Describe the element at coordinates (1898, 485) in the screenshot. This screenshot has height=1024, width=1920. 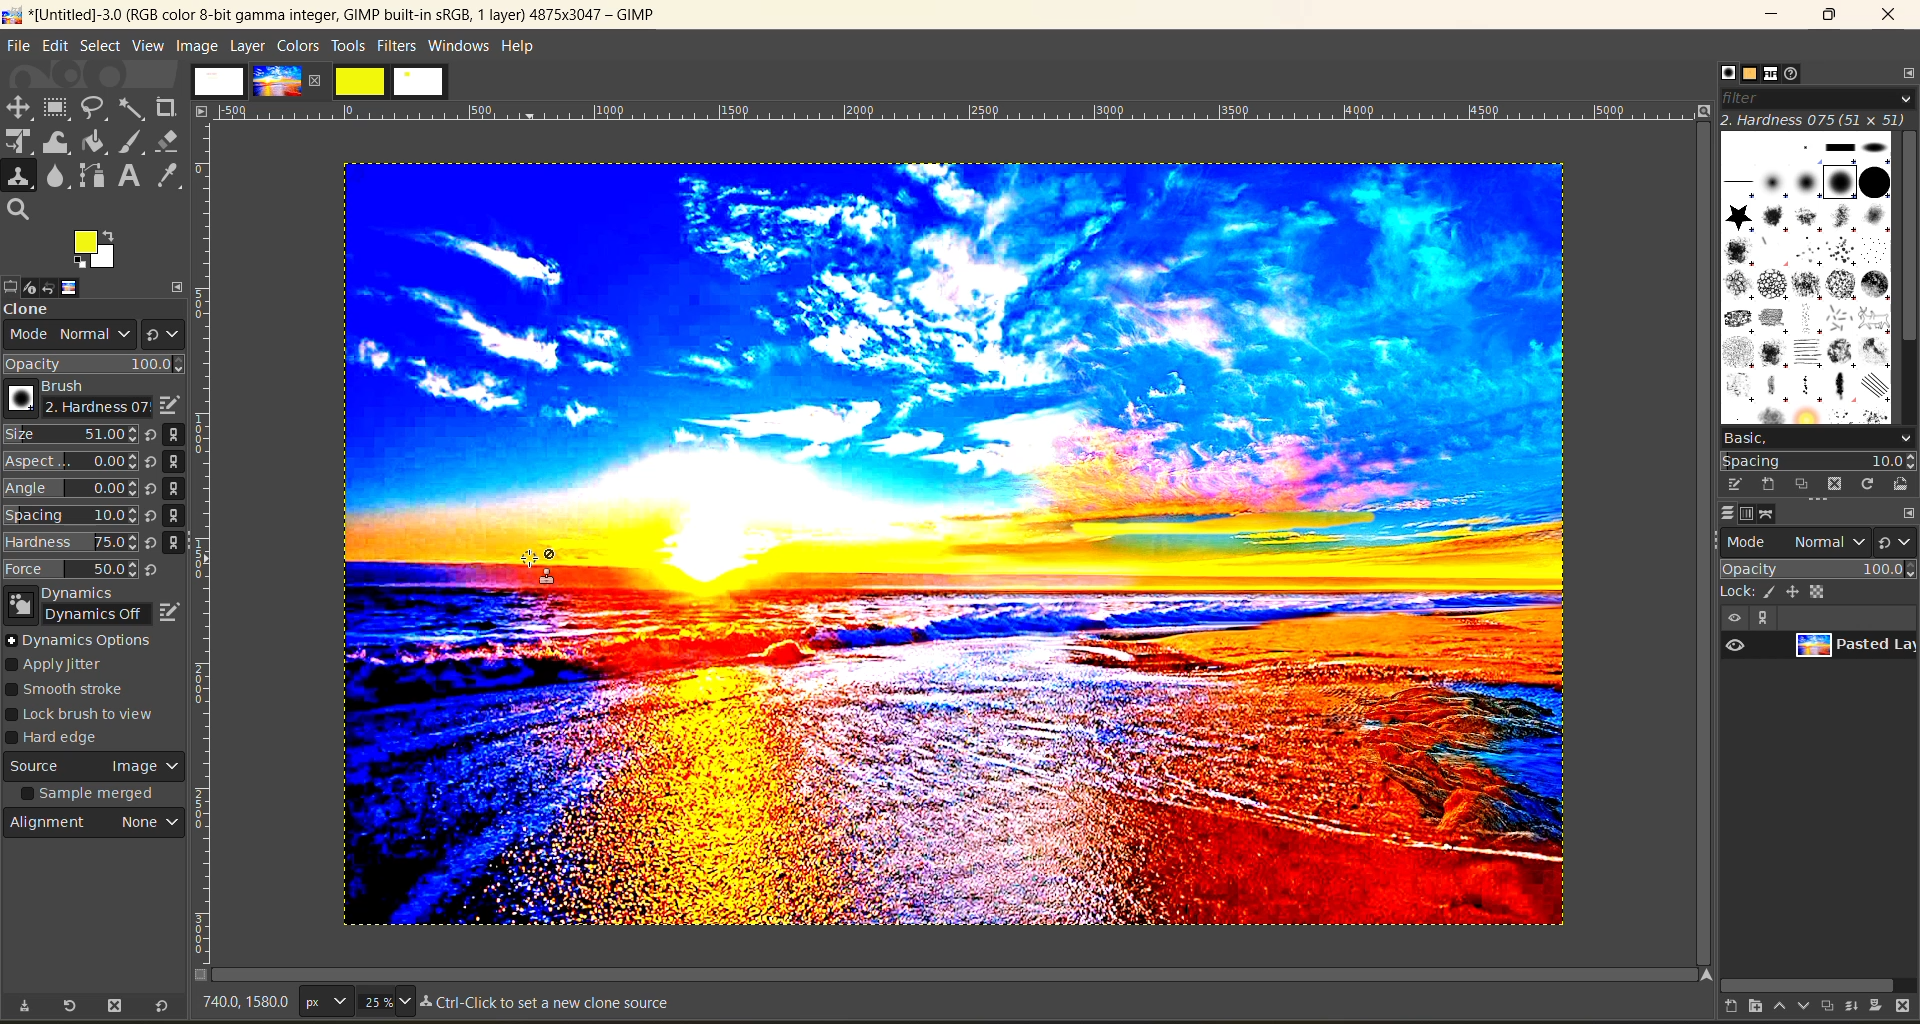
I see `open brush as image` at that location.